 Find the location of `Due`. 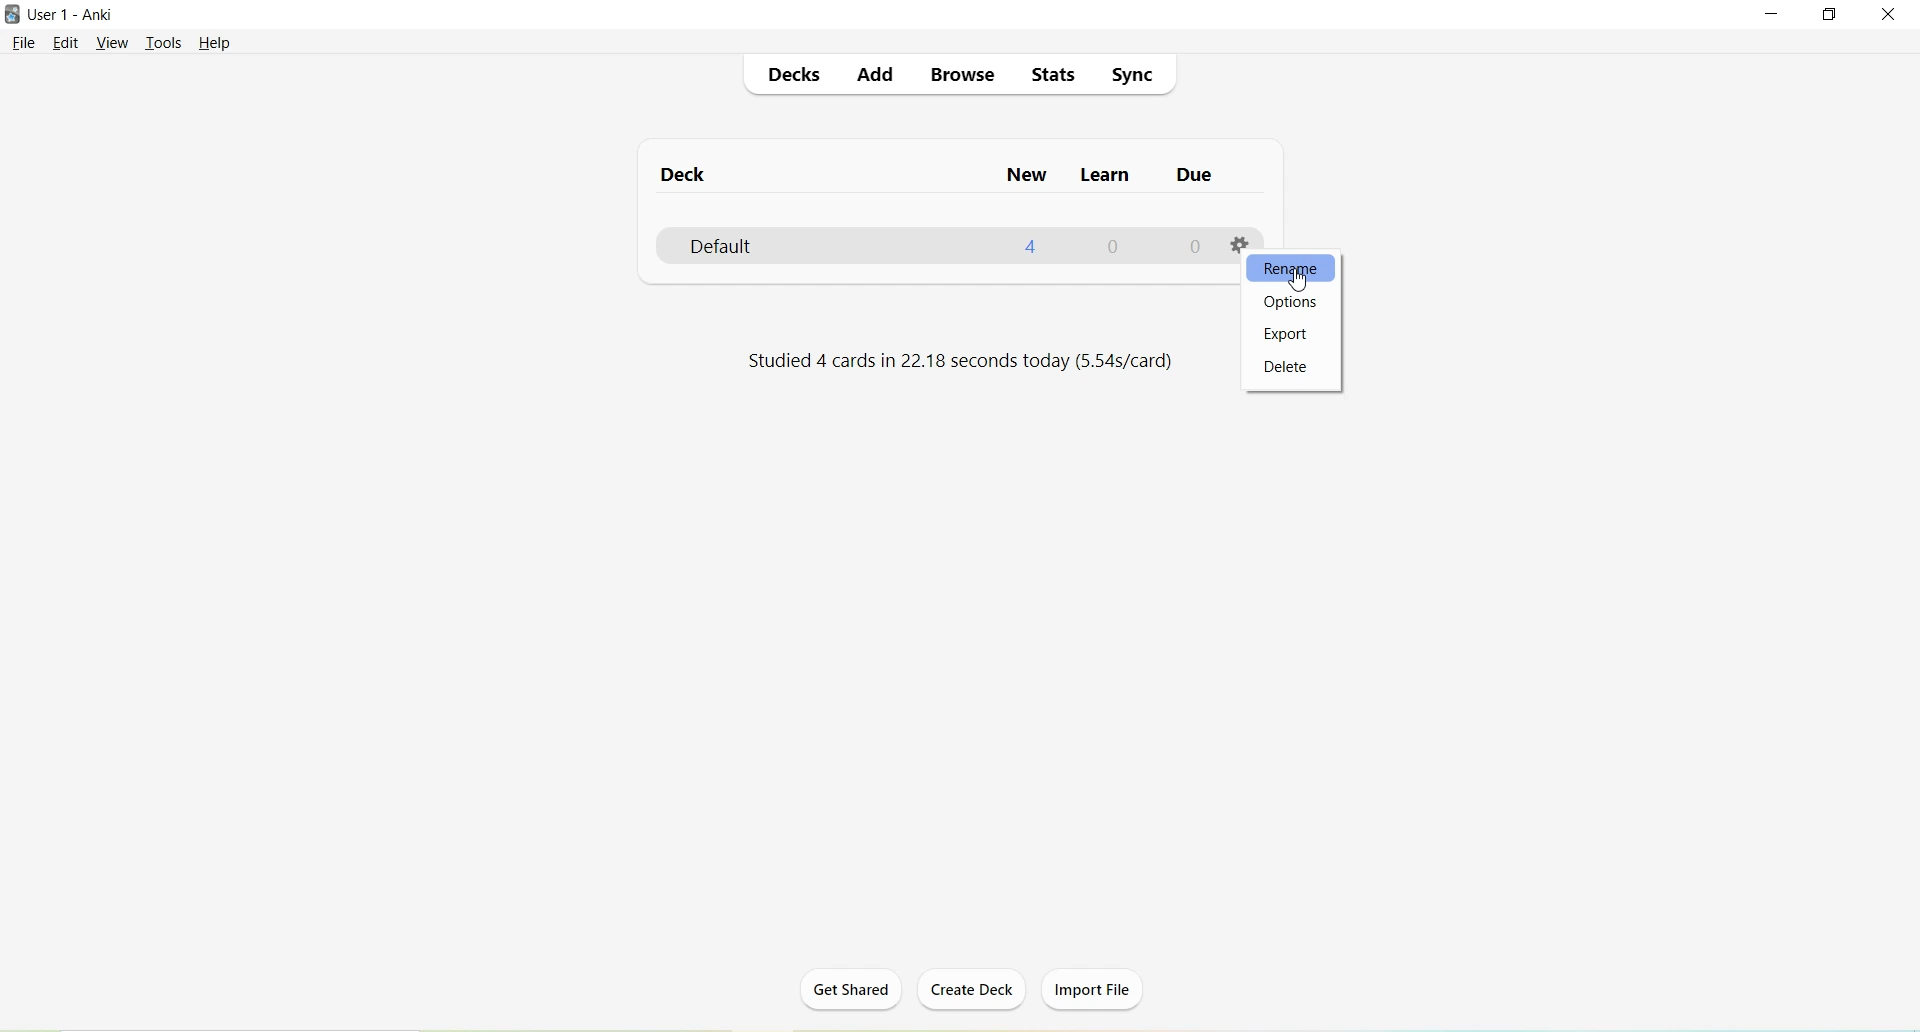

Due is located at coordinates (1191, 178).